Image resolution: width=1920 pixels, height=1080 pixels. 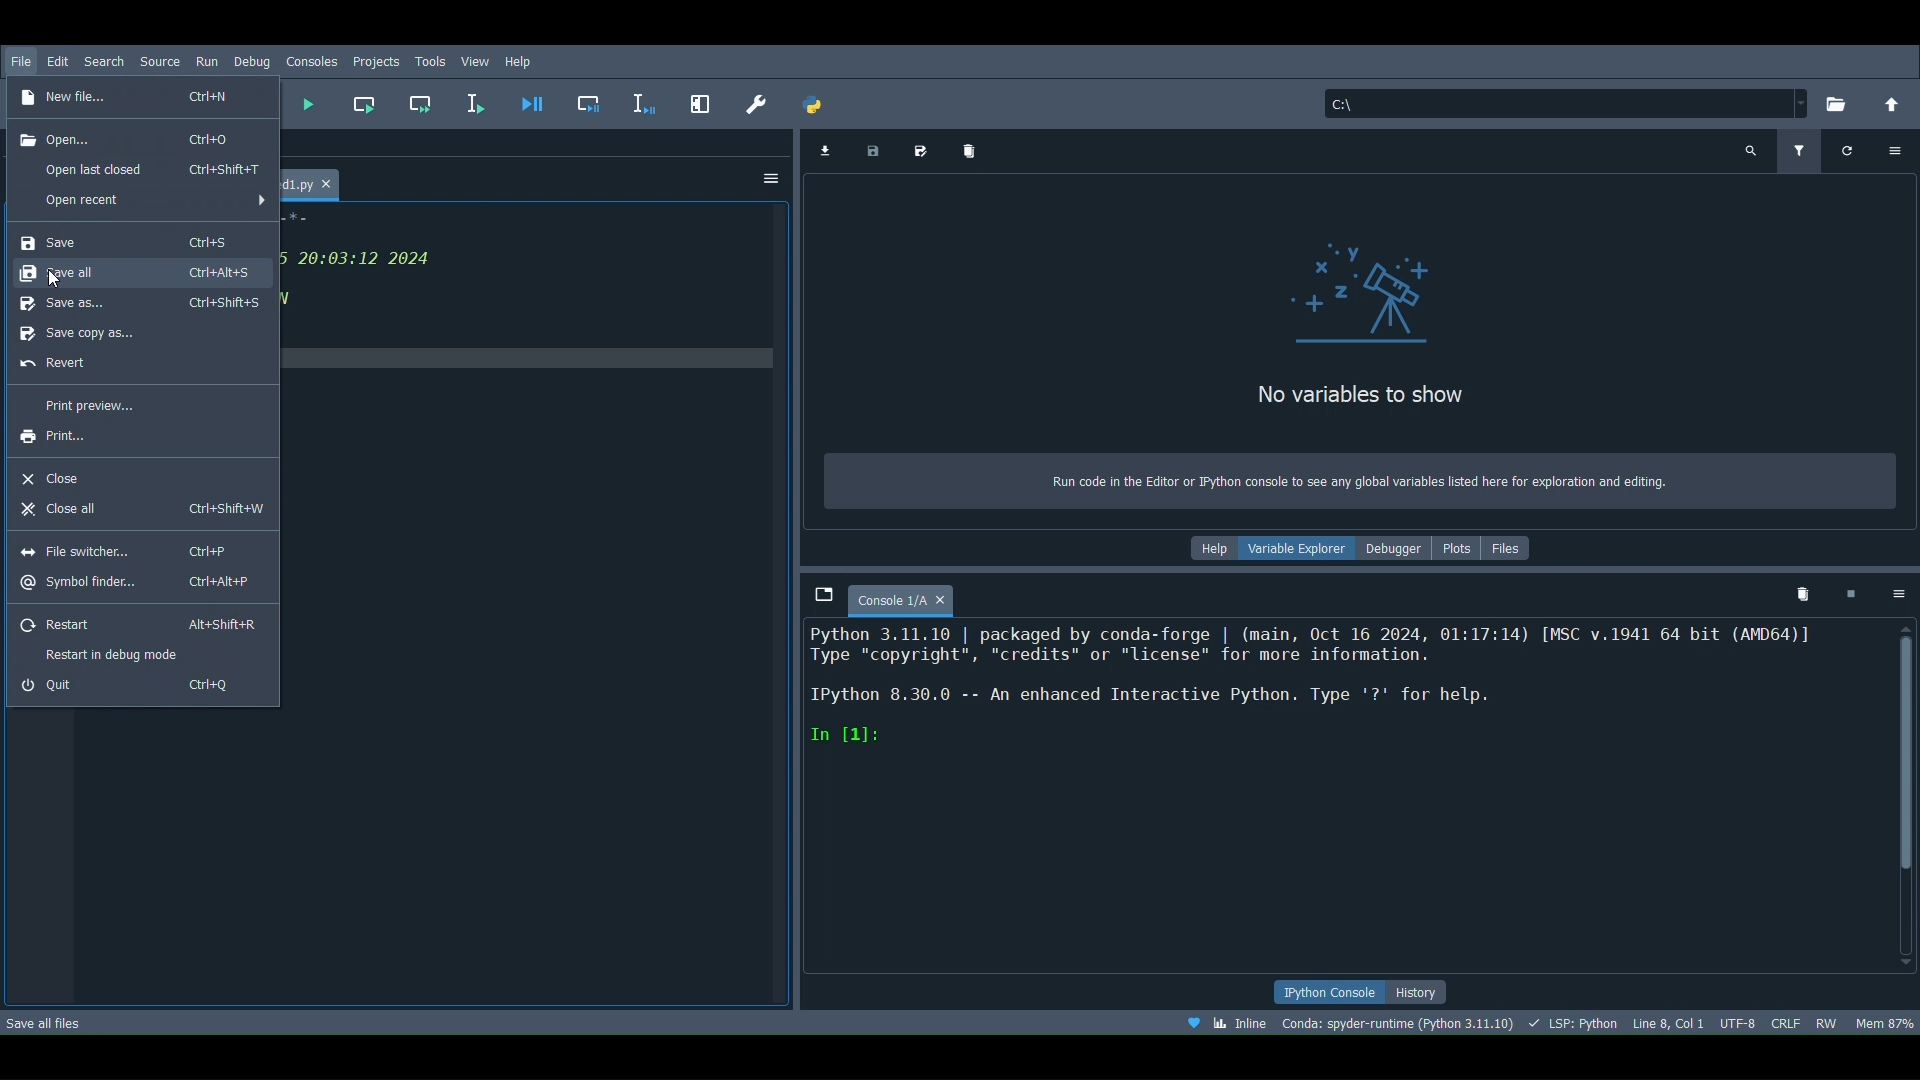 I want to click on Source, so click(x=161, y=61).